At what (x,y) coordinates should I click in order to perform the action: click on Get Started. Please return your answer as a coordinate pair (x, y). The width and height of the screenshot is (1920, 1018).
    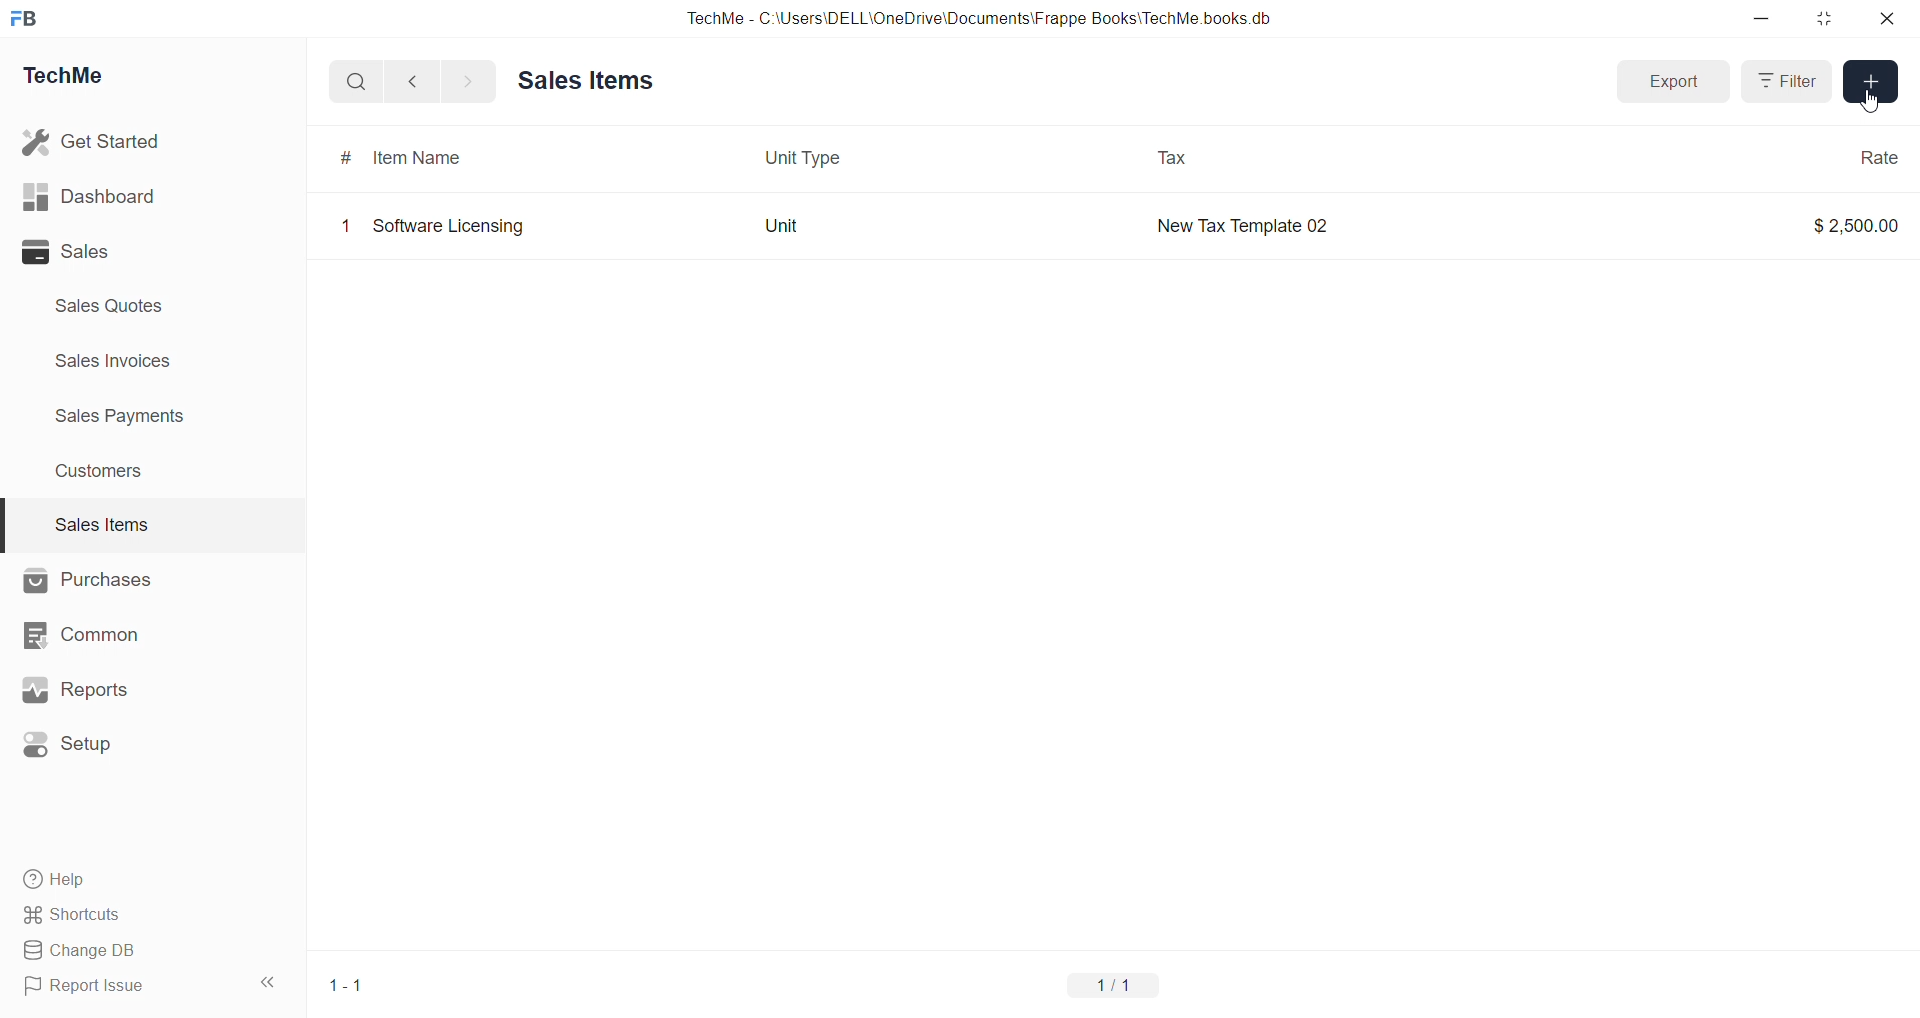
    Looking at the image, I should click on (93, 142).